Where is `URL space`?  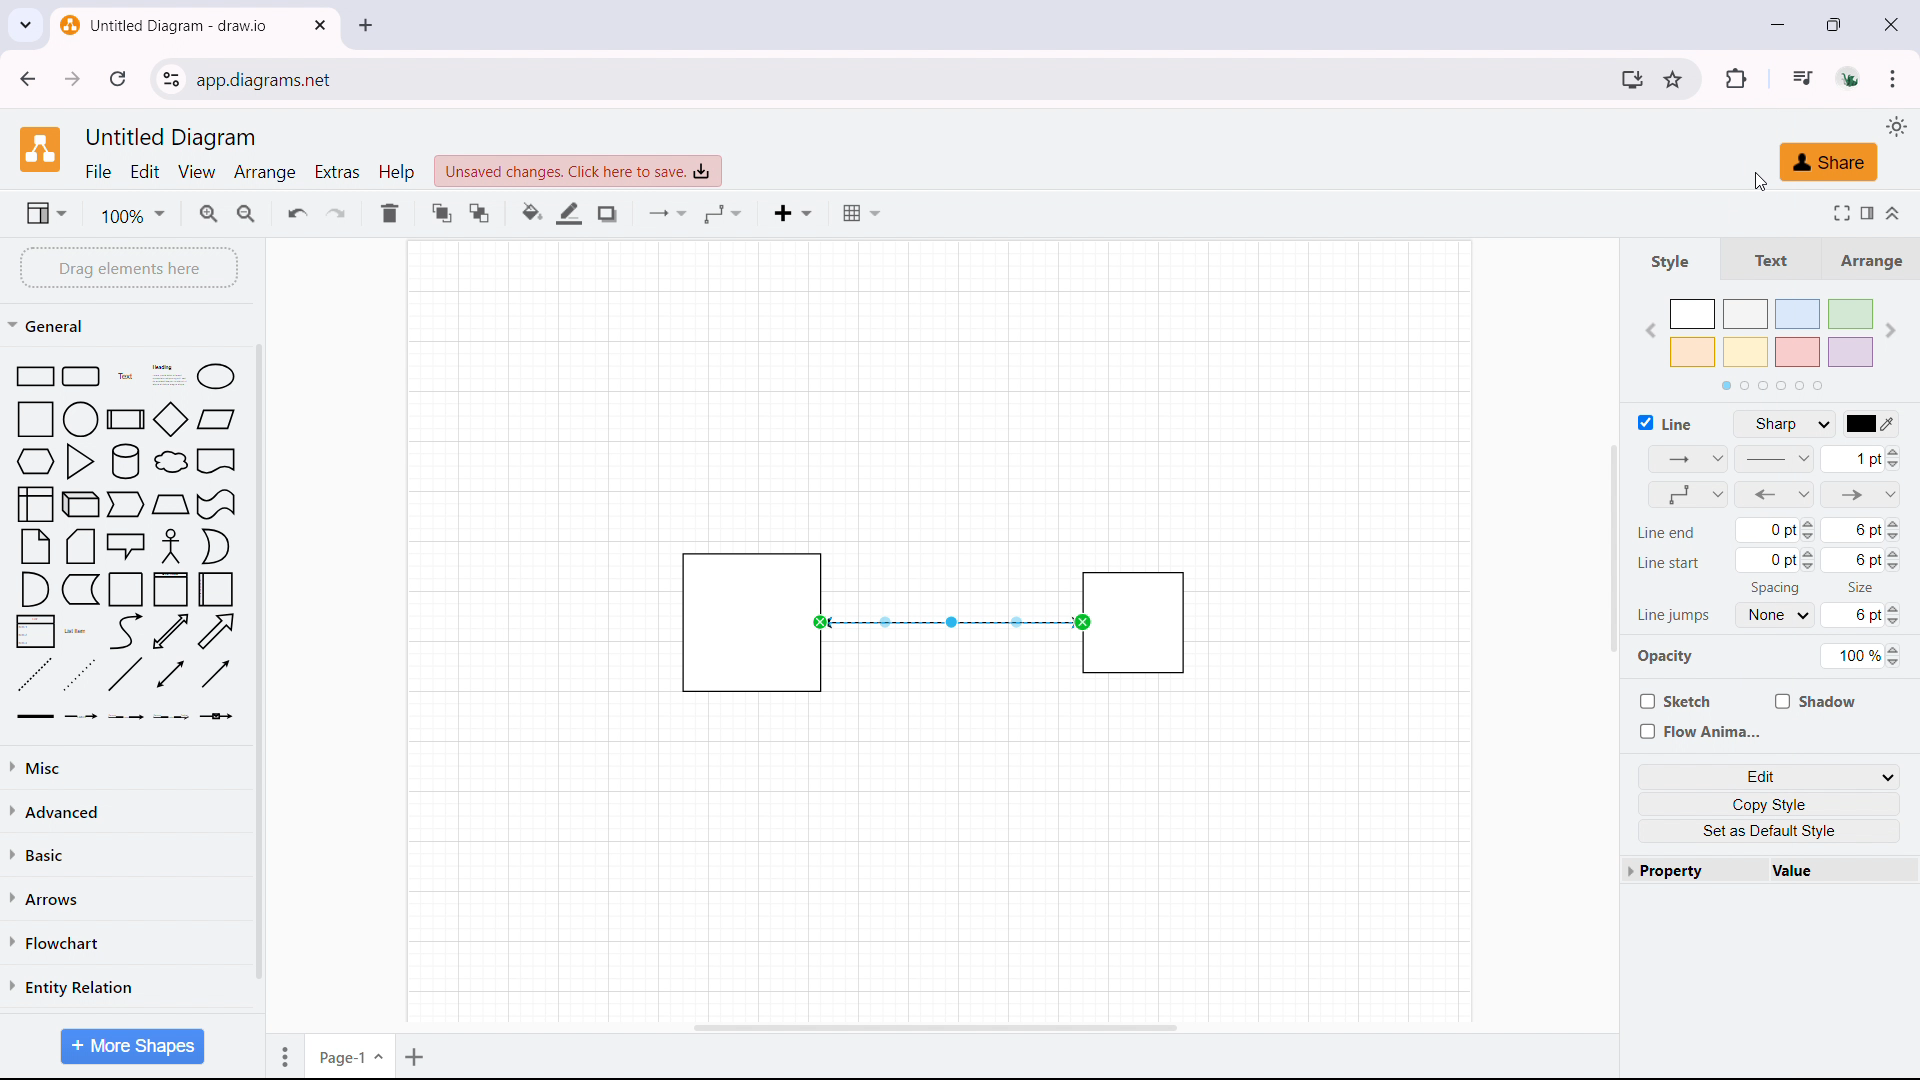 URL space is located at coordinates (901, 78).